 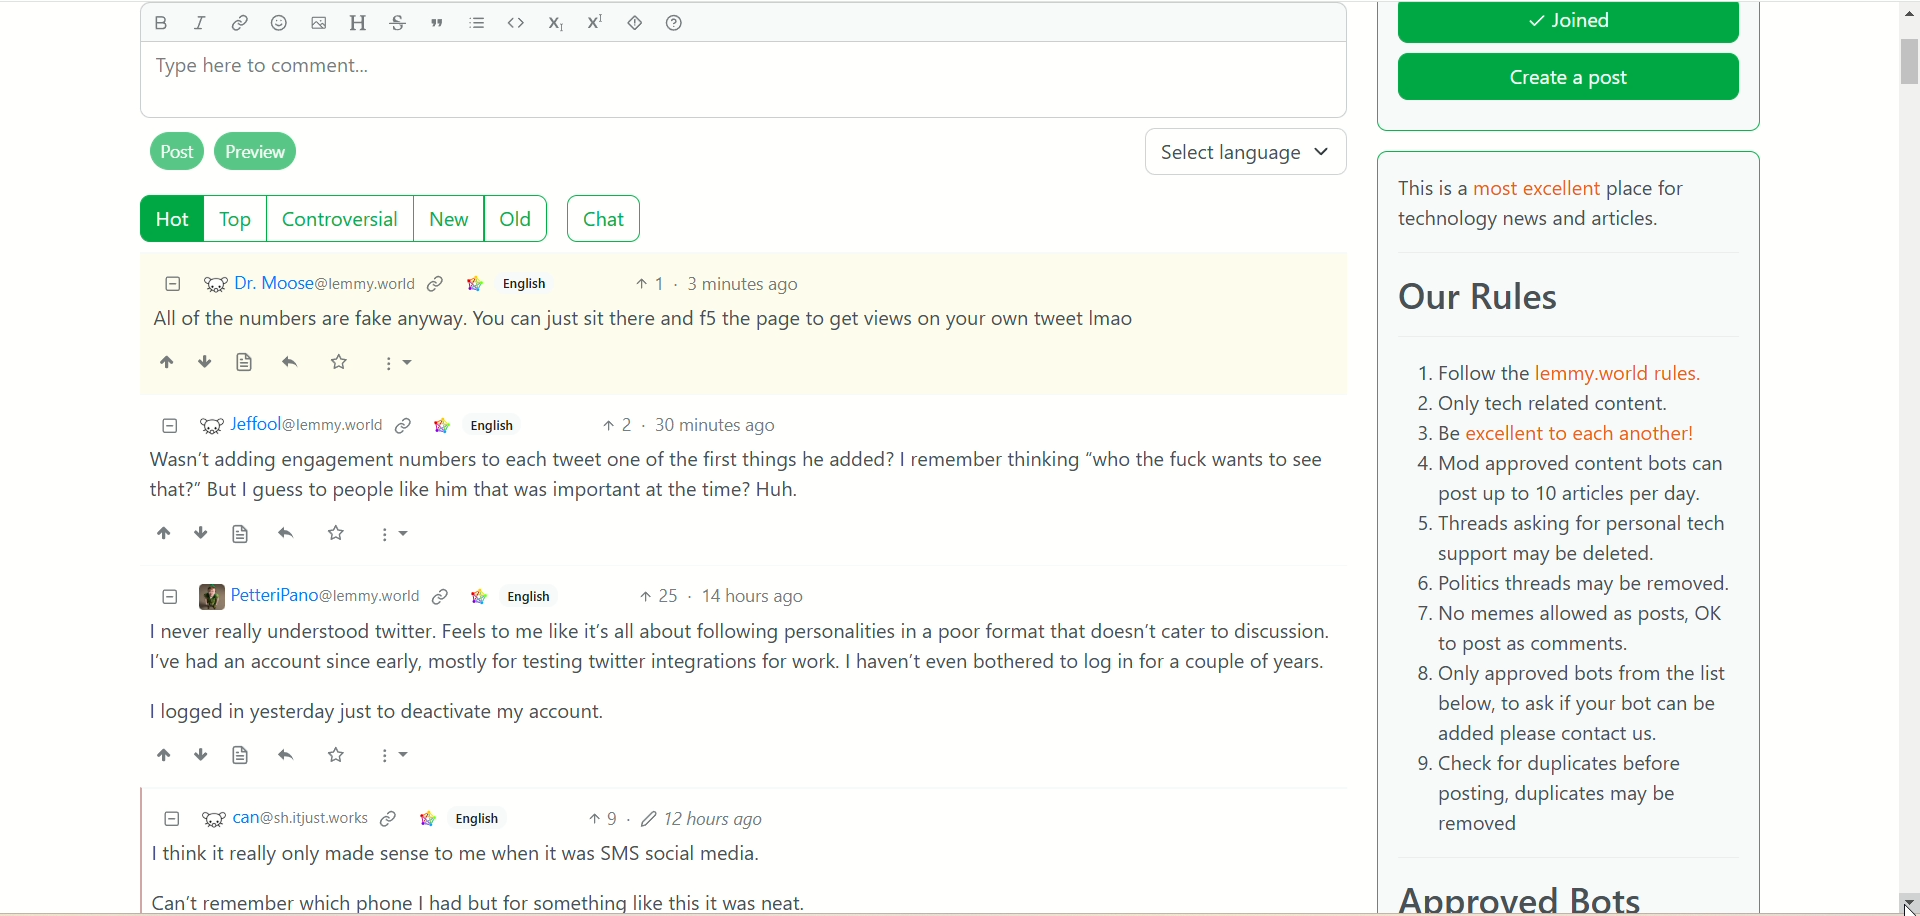 I want to click on help, so click(x=673, y=24).